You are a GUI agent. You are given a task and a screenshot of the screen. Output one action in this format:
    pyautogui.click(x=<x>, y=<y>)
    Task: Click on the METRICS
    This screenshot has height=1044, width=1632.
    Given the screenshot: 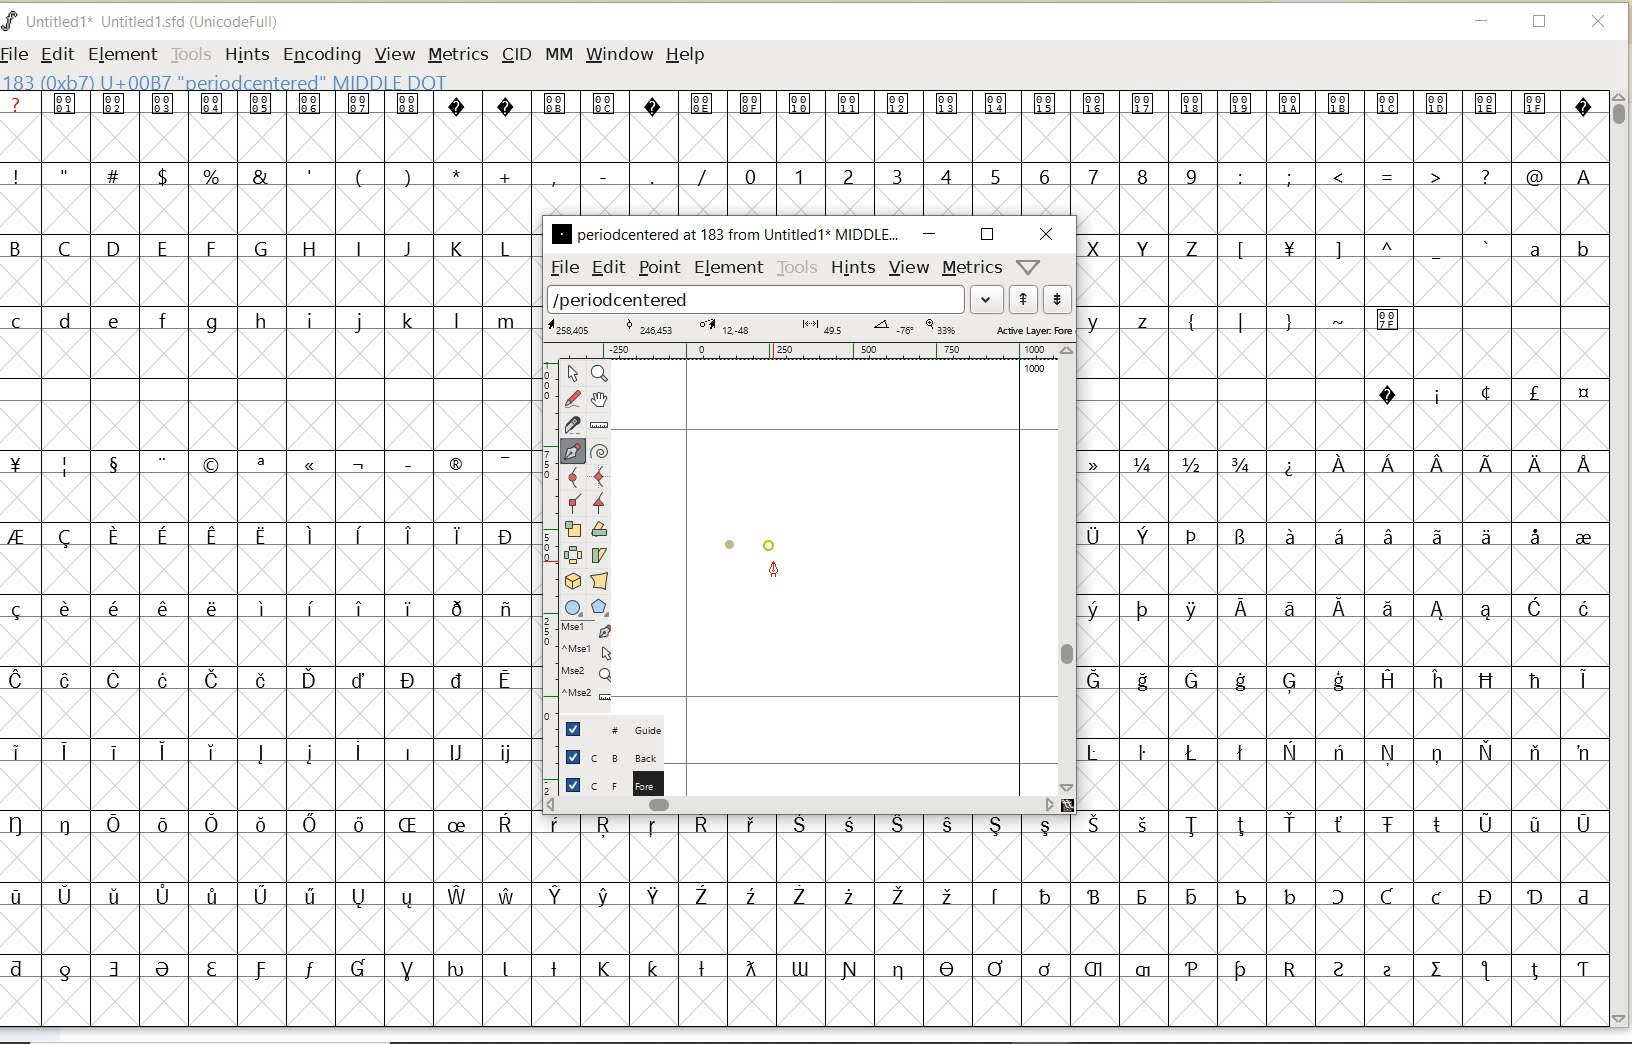 What is the action you would take?
    pyautogui.click(x=457, y=56)
    